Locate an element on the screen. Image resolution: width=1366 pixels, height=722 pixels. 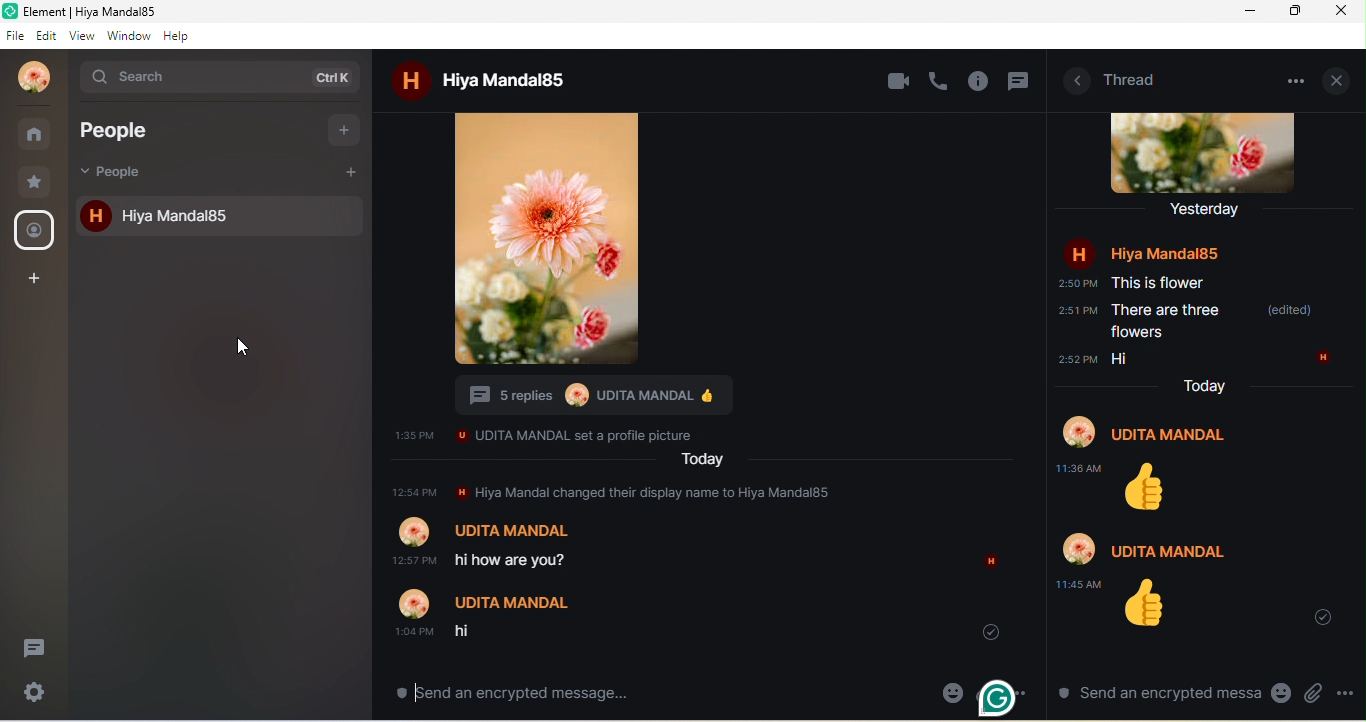
room information is located at coordinates (1076, 81).